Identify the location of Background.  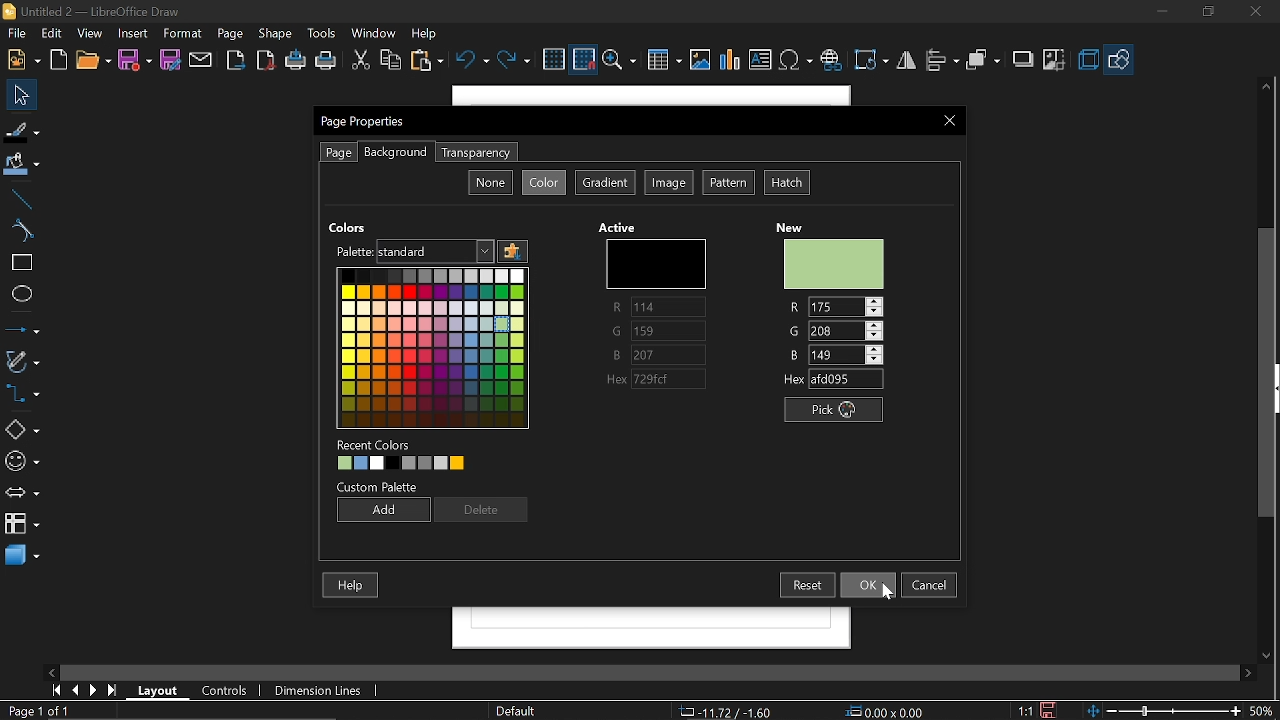
(394, 153).